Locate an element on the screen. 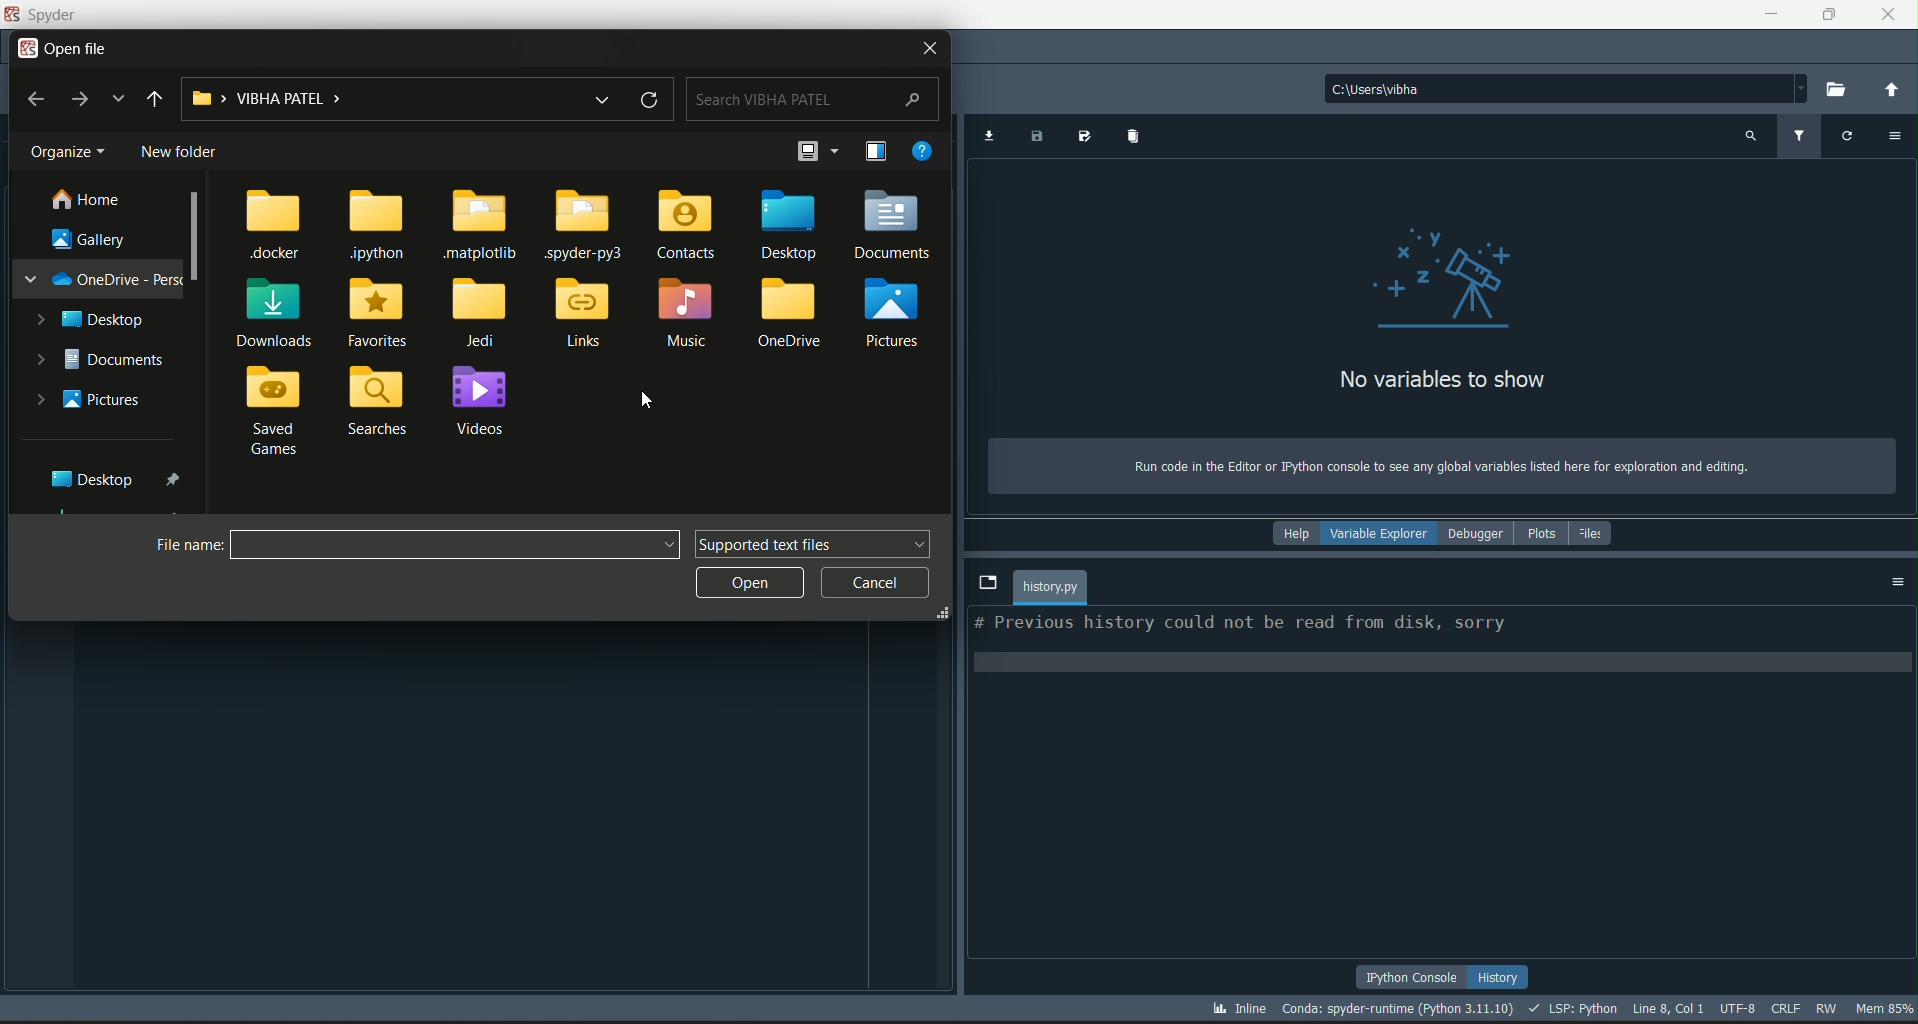 This screenshot has width=1918, height=1024. music is located at coordinates (688, 314).